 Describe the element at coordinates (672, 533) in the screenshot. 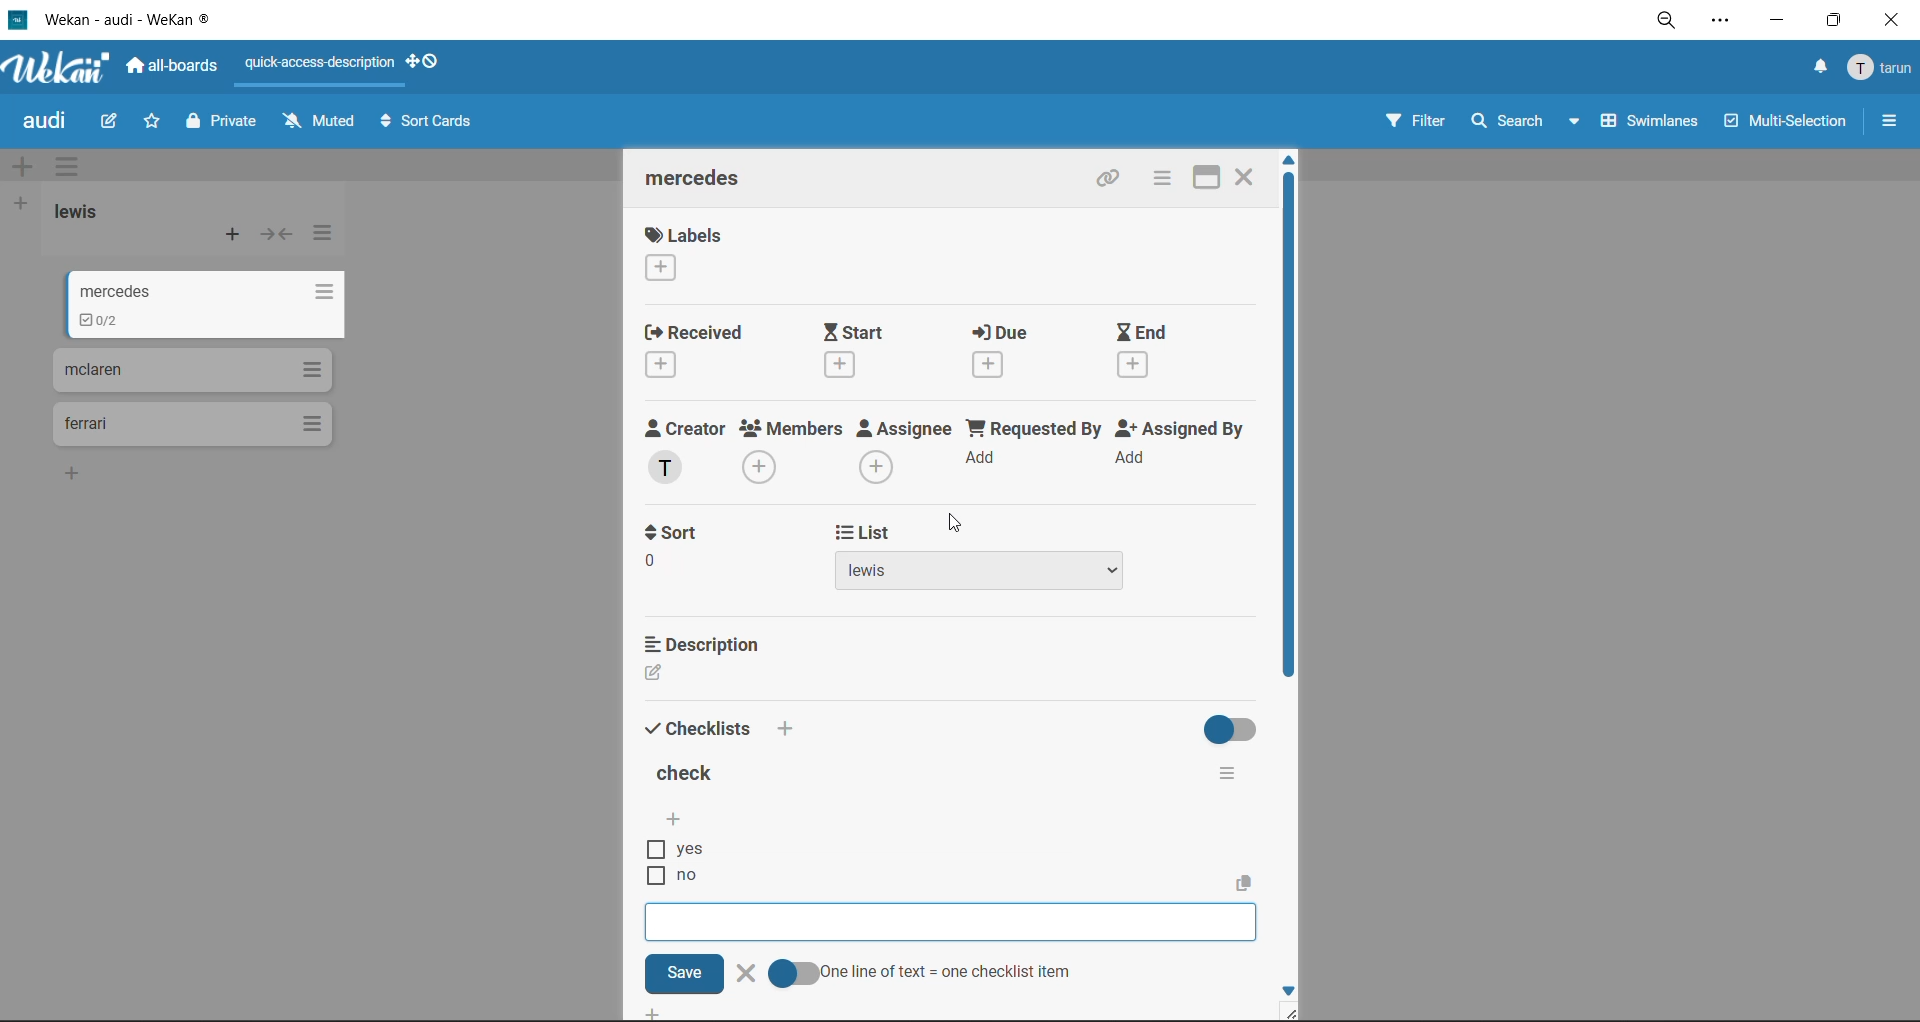

I see `t` at that location.